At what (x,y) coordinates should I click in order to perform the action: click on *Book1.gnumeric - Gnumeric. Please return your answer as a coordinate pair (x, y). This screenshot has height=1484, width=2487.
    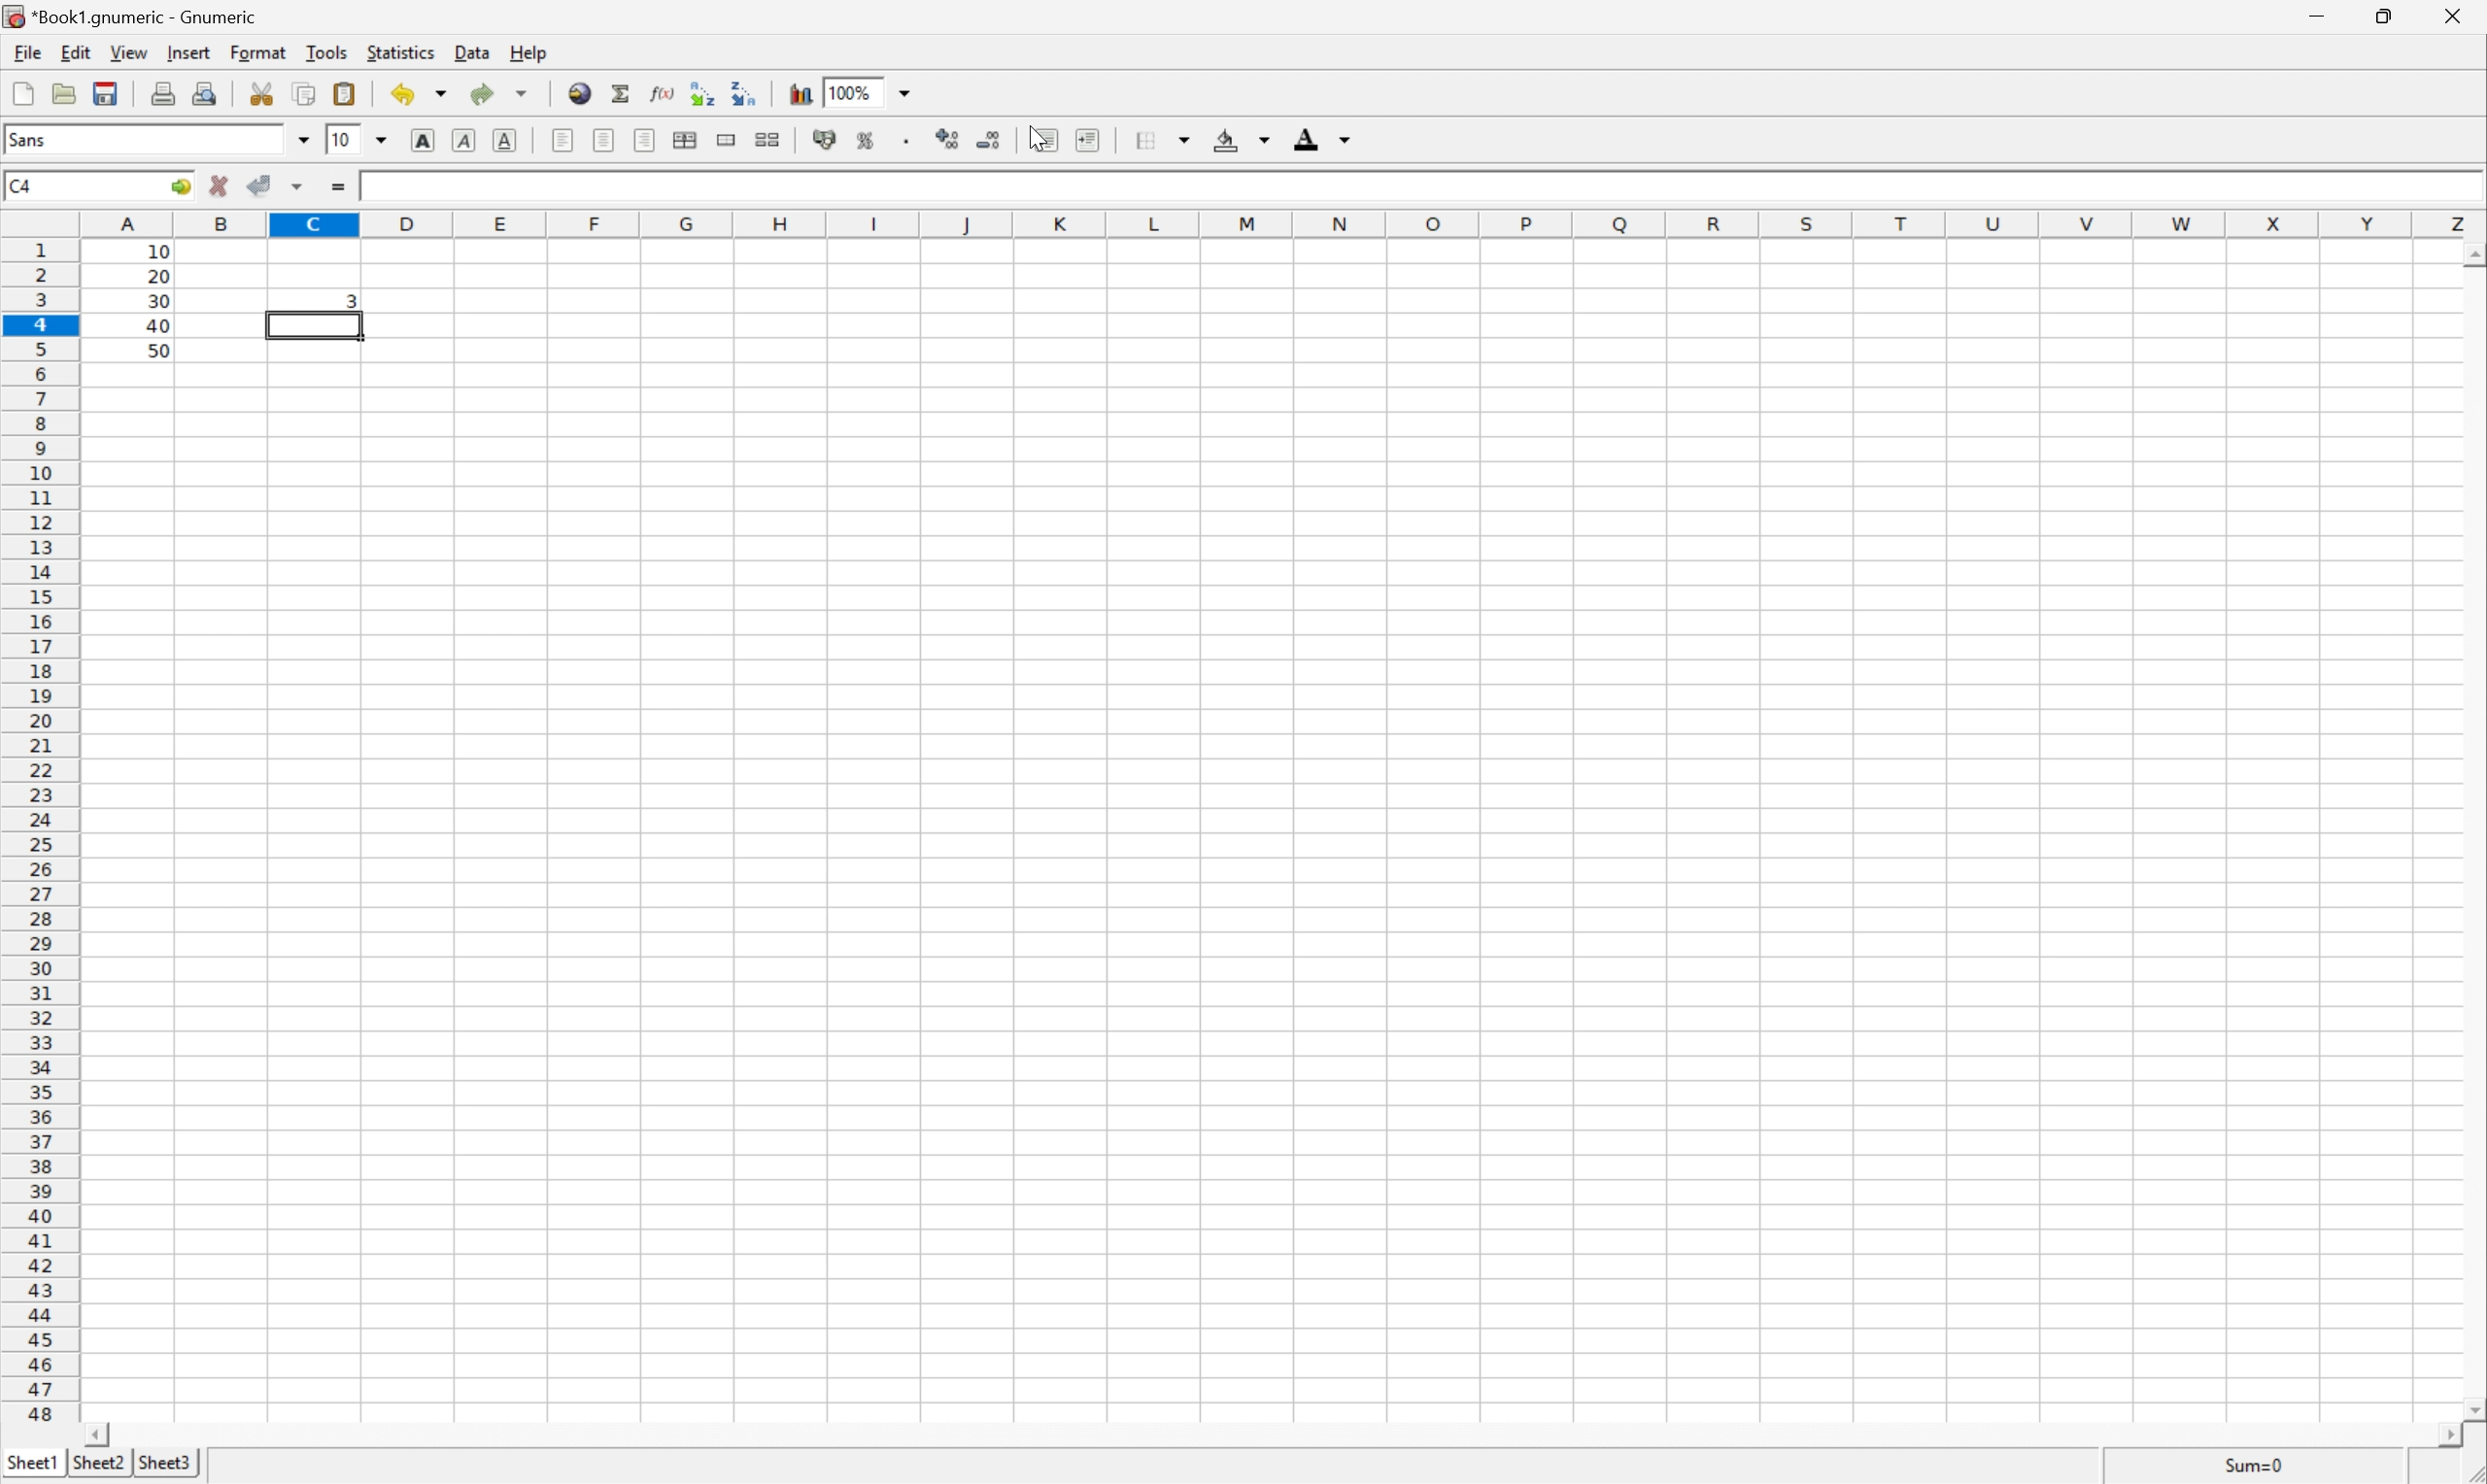
    Looking at the image, I should click on (139, 16).